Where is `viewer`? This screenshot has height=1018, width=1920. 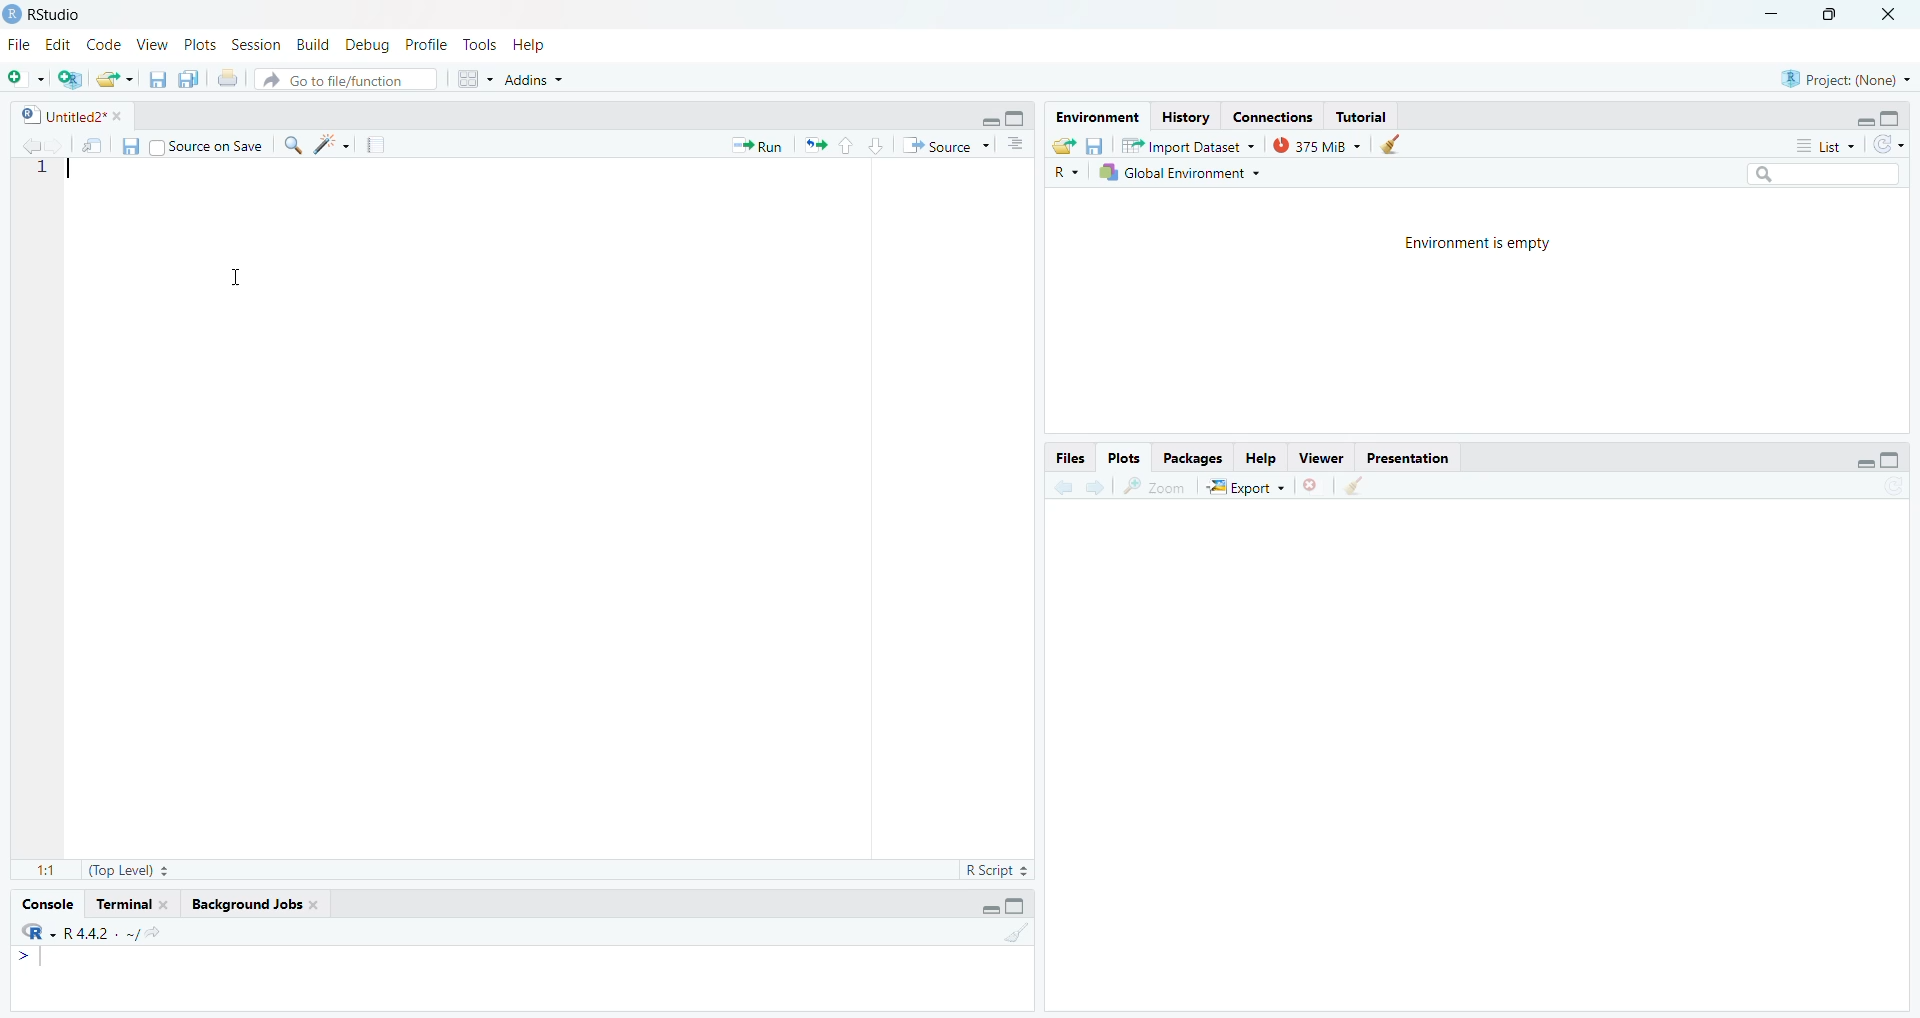 viewer is located at coordinates (1323, 457).